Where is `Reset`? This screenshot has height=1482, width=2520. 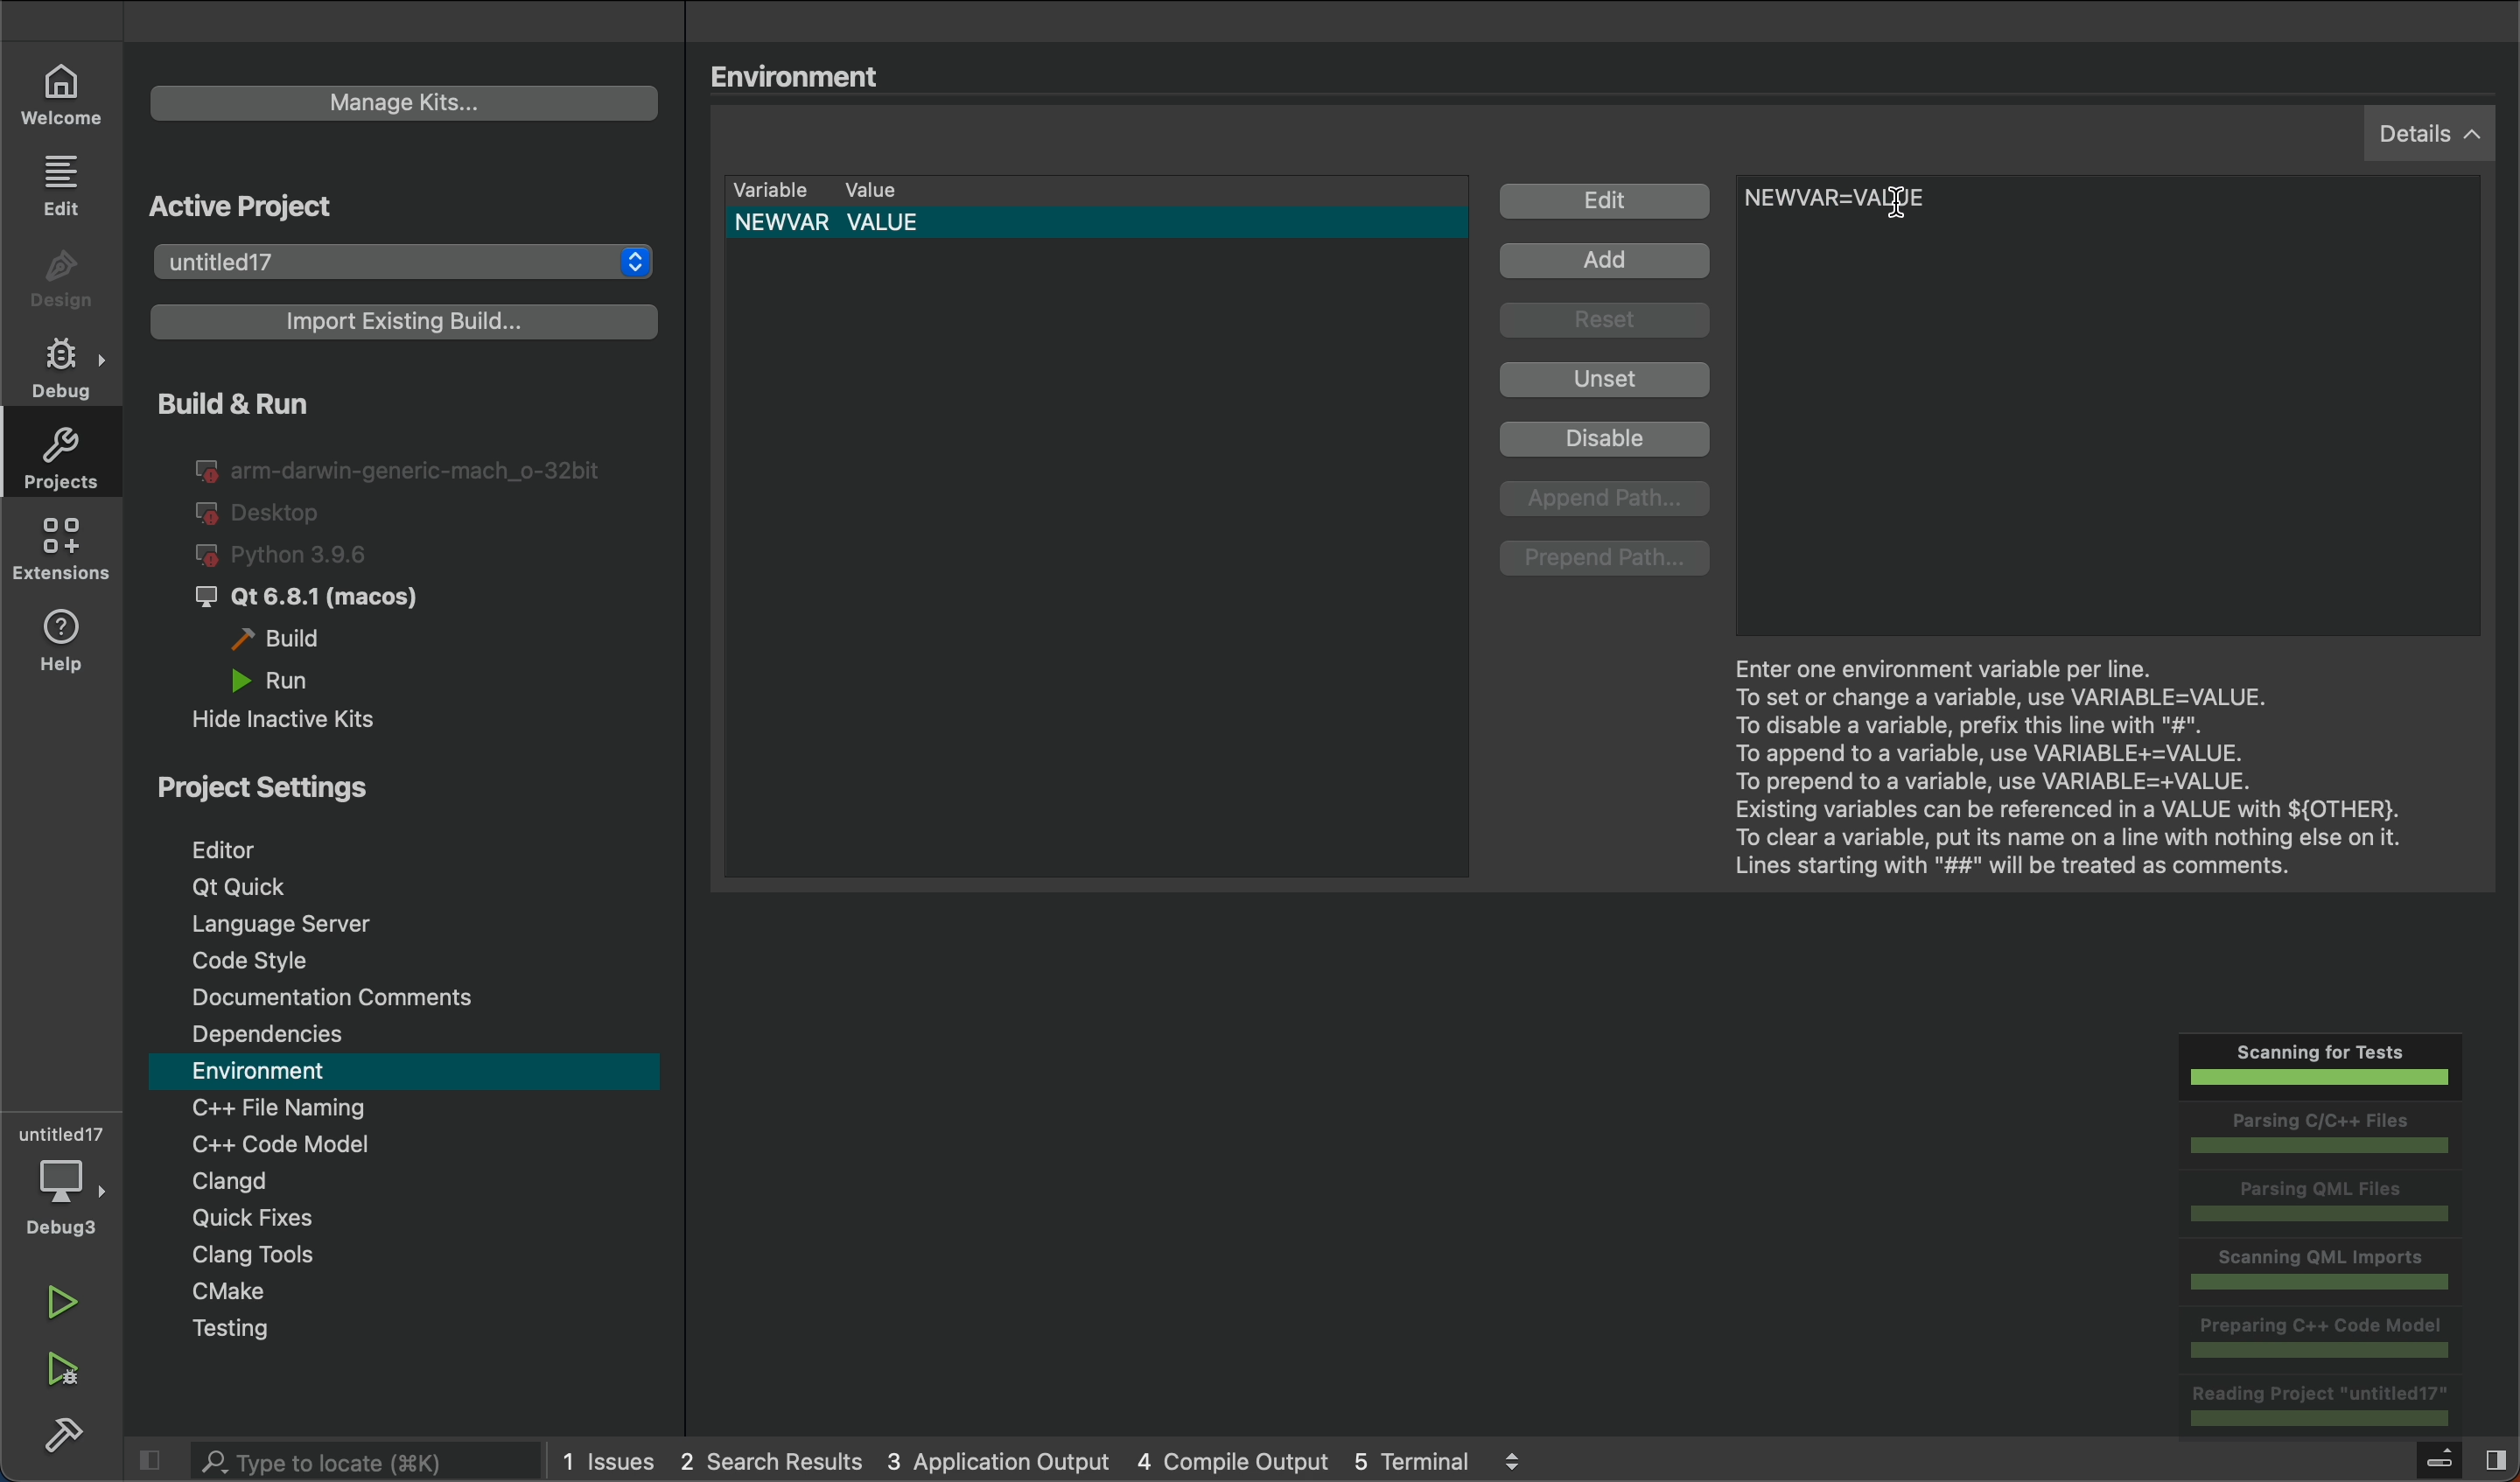
Reset is located at coordinates (1612, 323).